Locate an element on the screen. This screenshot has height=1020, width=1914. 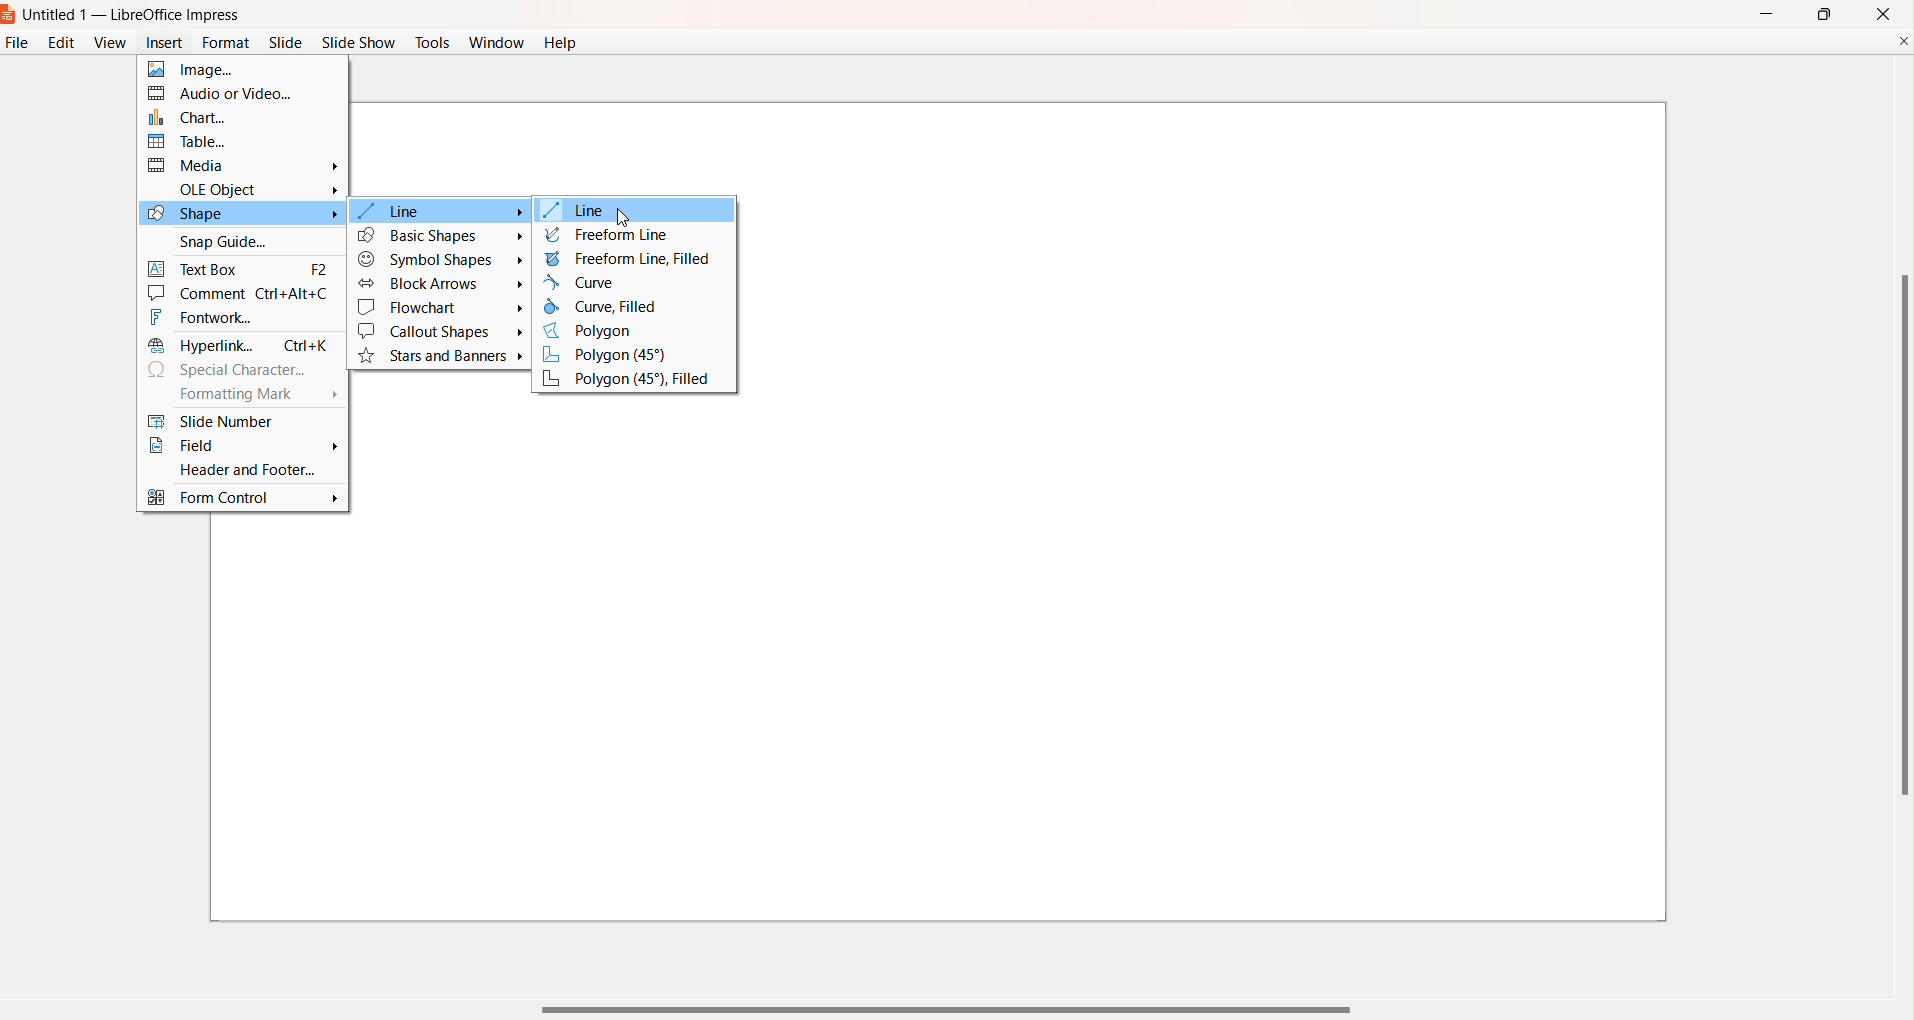
Formatting Mark is located at coordinates (253, 397).